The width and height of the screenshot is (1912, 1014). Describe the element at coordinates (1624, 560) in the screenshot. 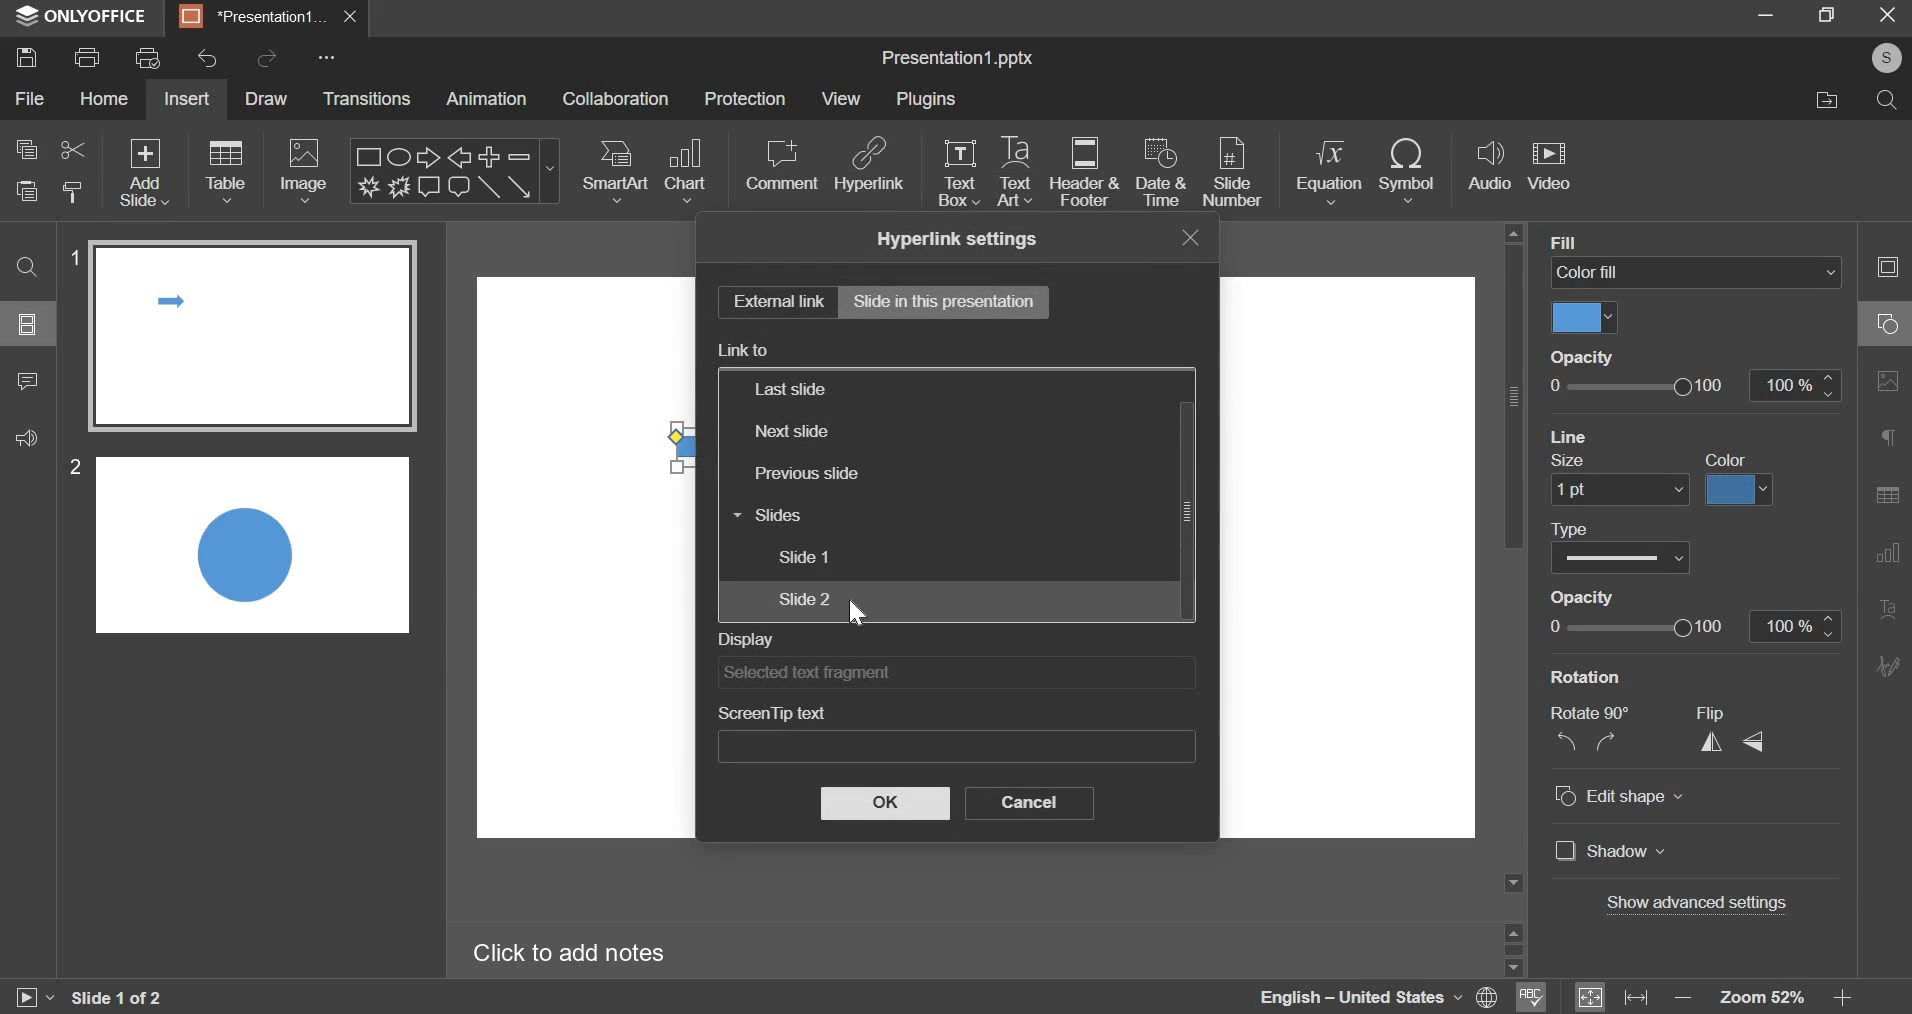

I see `select line type` at that location.